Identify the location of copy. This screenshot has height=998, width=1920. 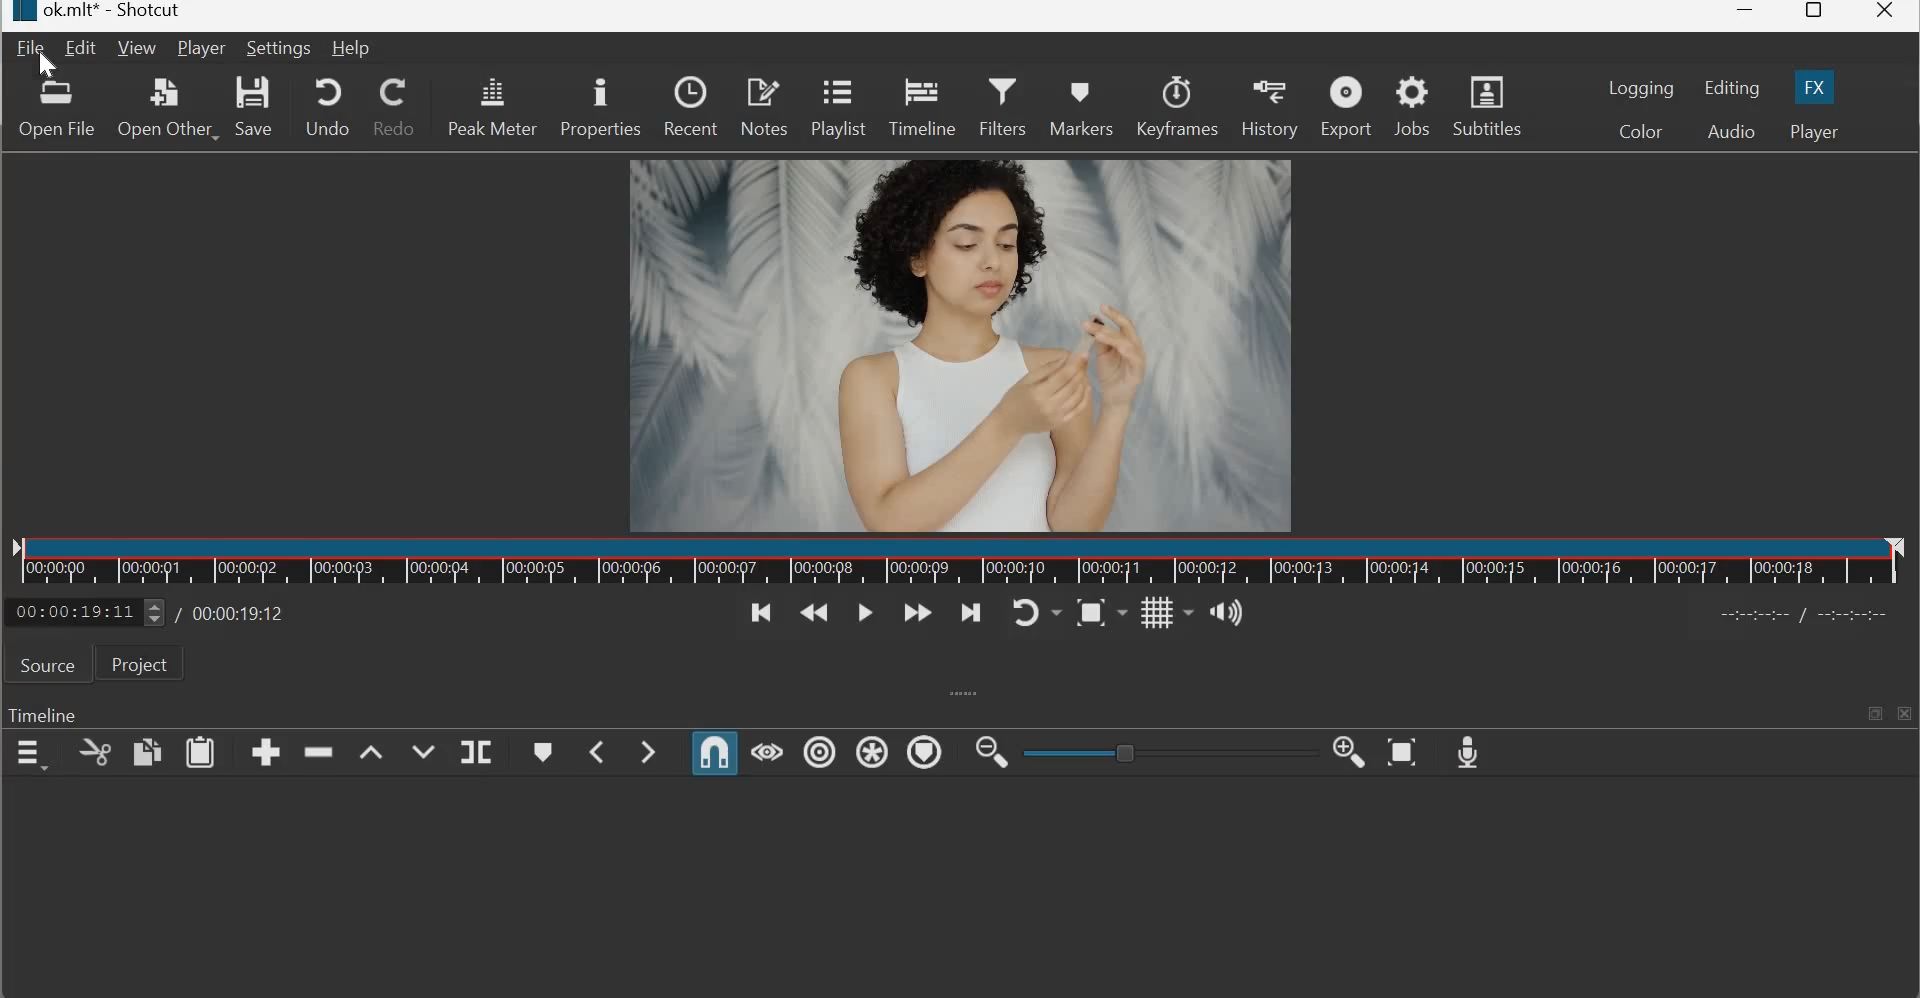
(96, 752).